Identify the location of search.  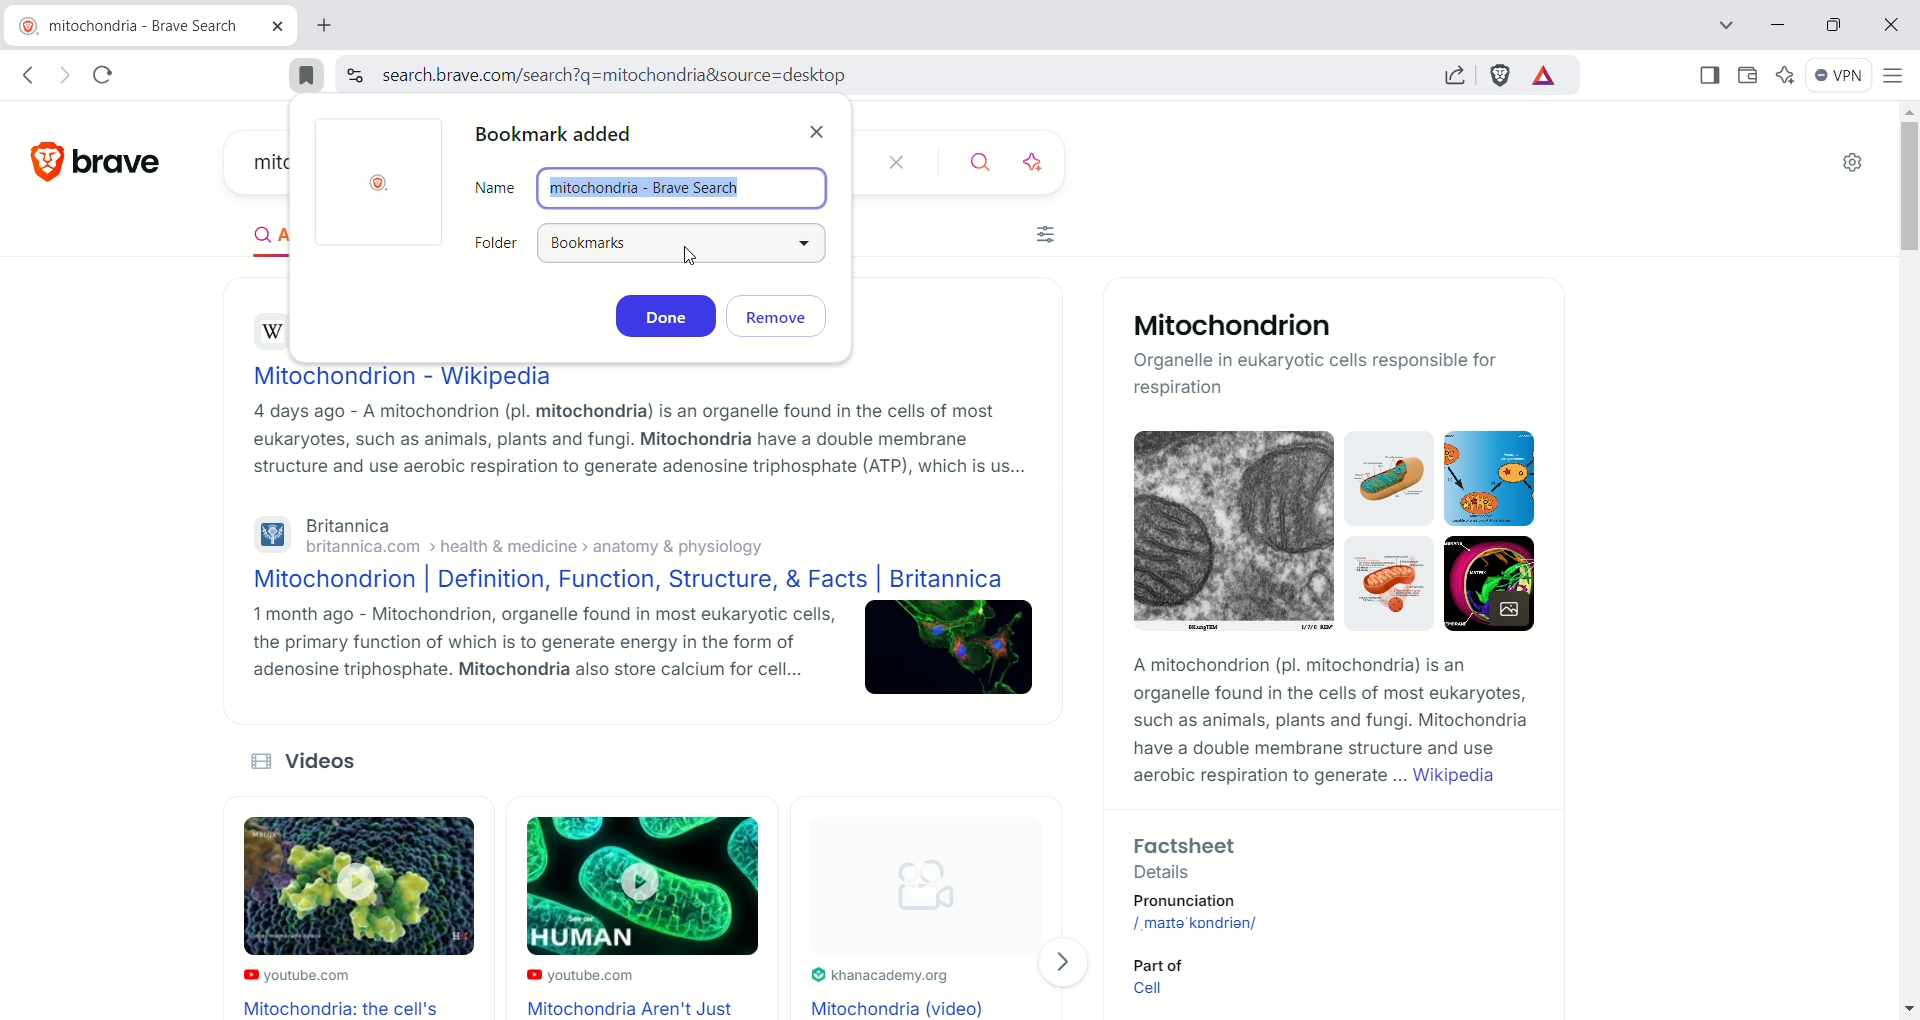
(970, 162).